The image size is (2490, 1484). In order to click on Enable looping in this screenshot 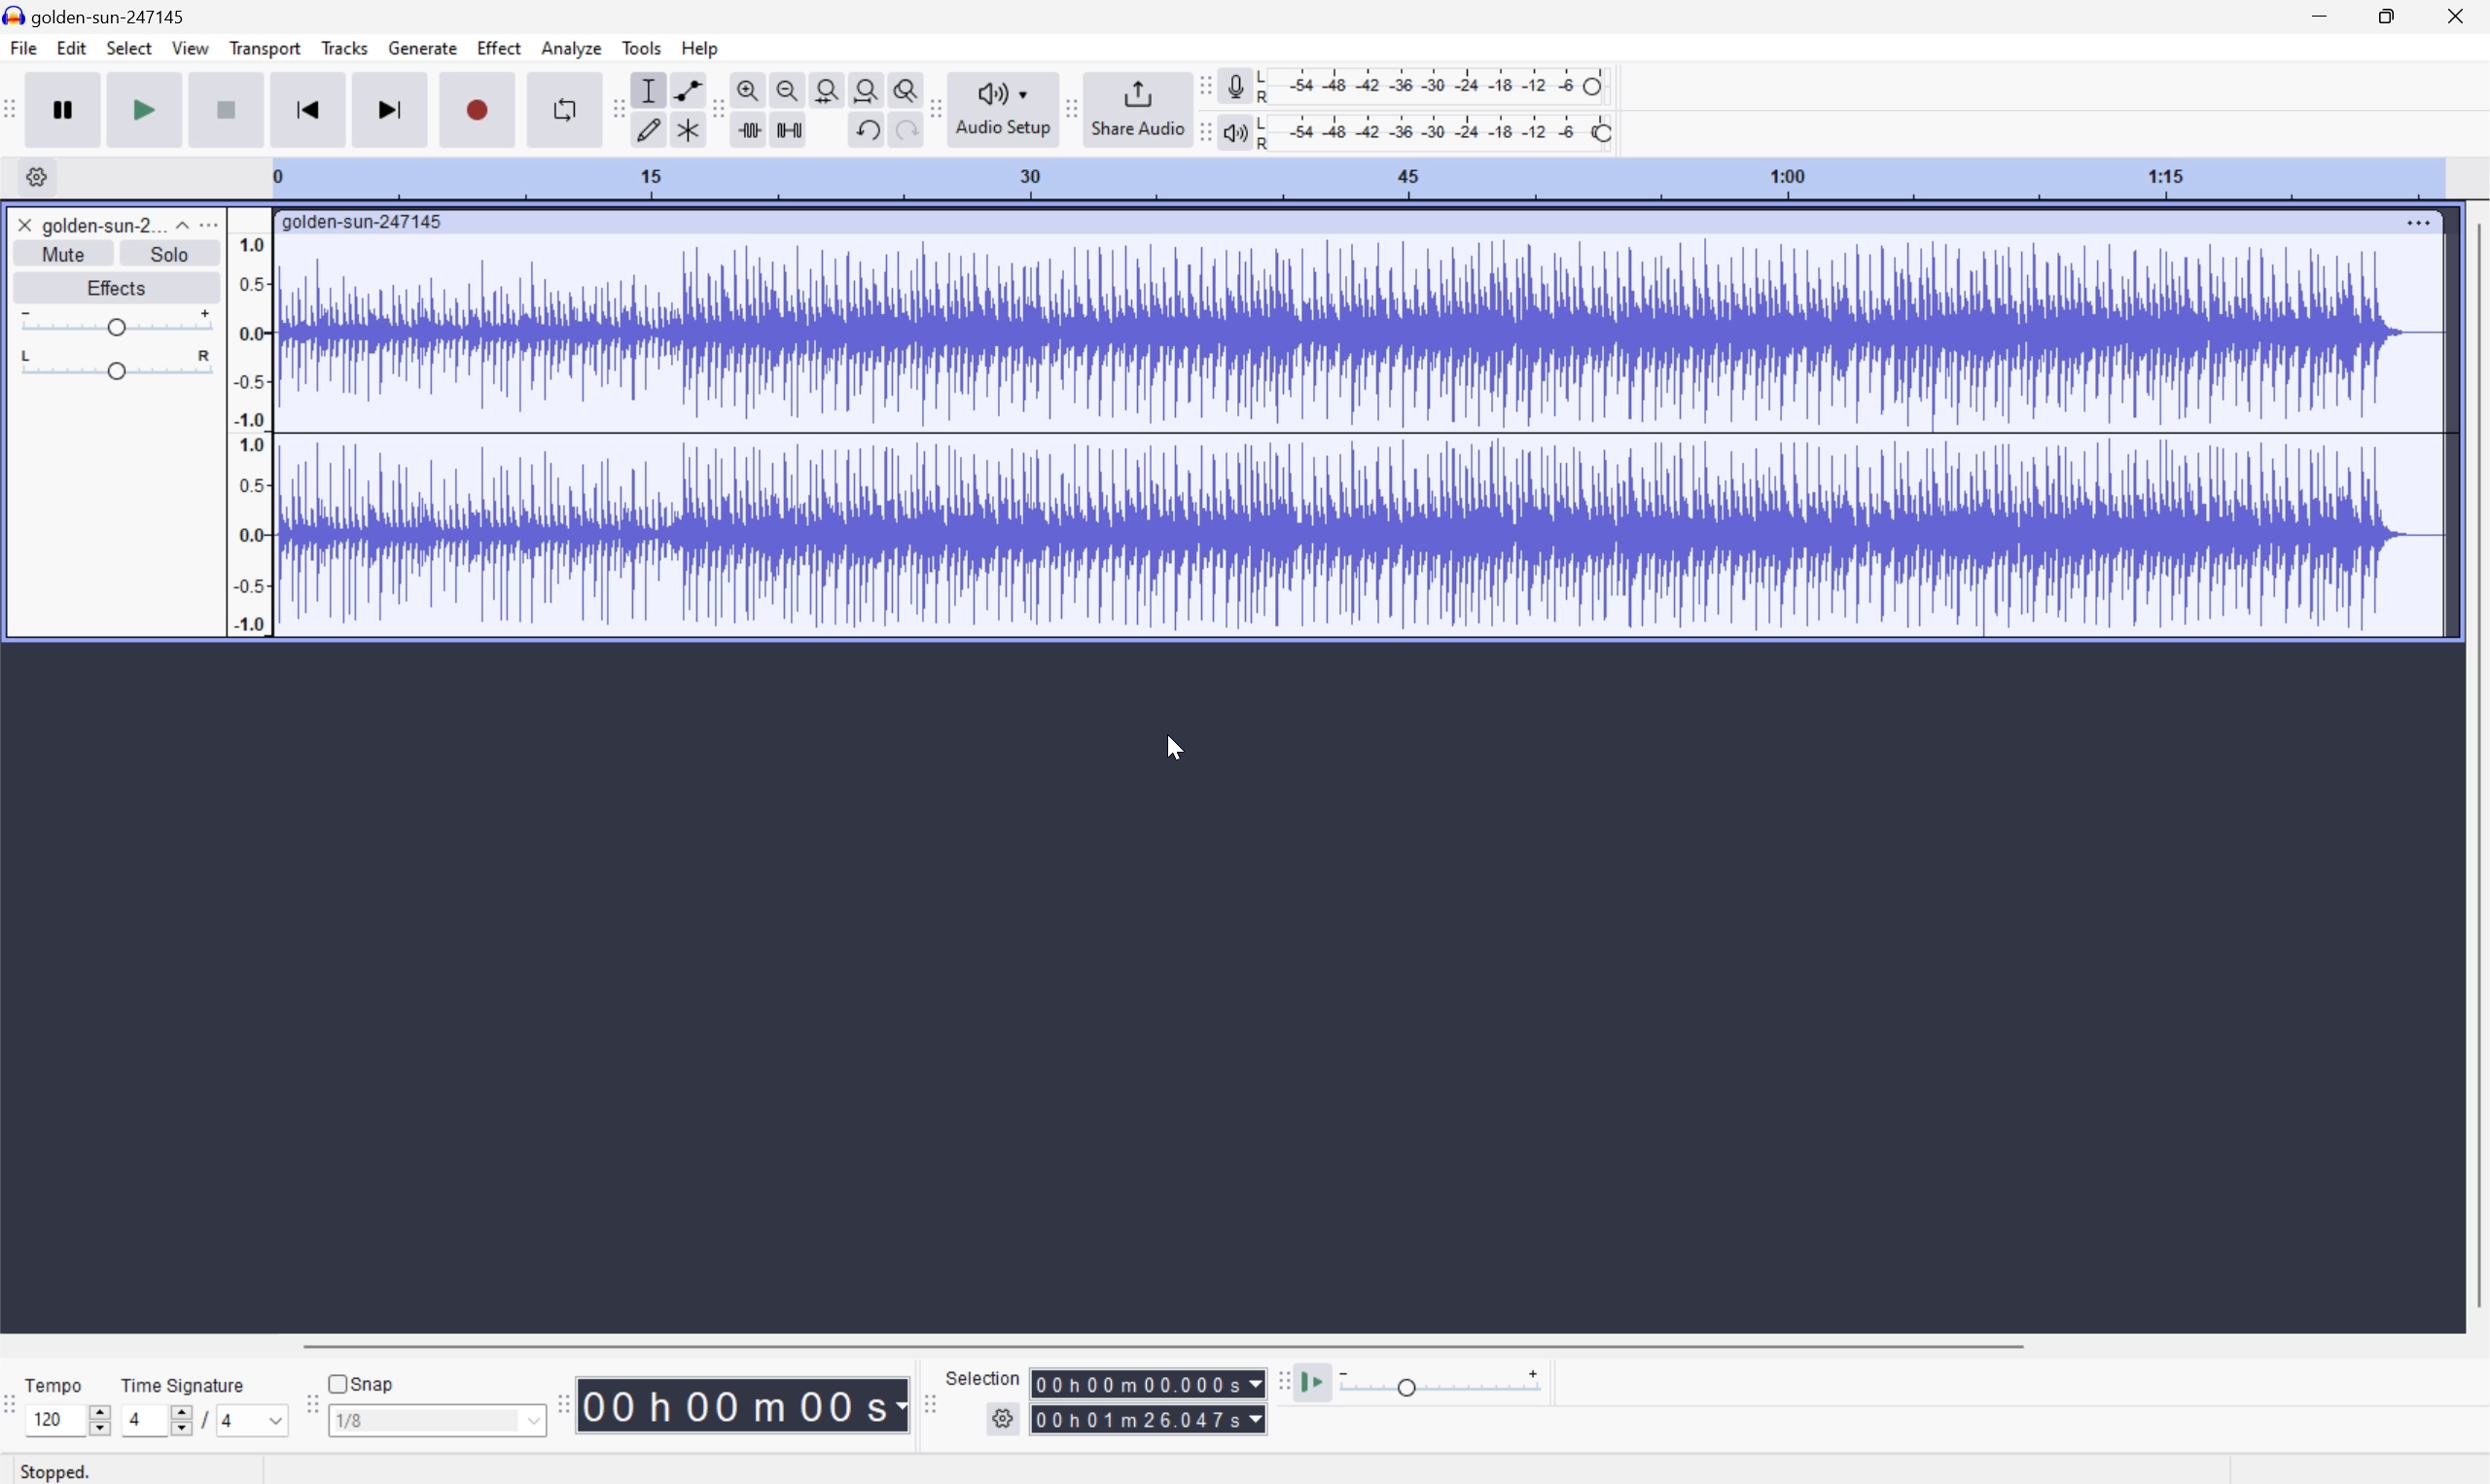, I will do `click(564, 108)`.